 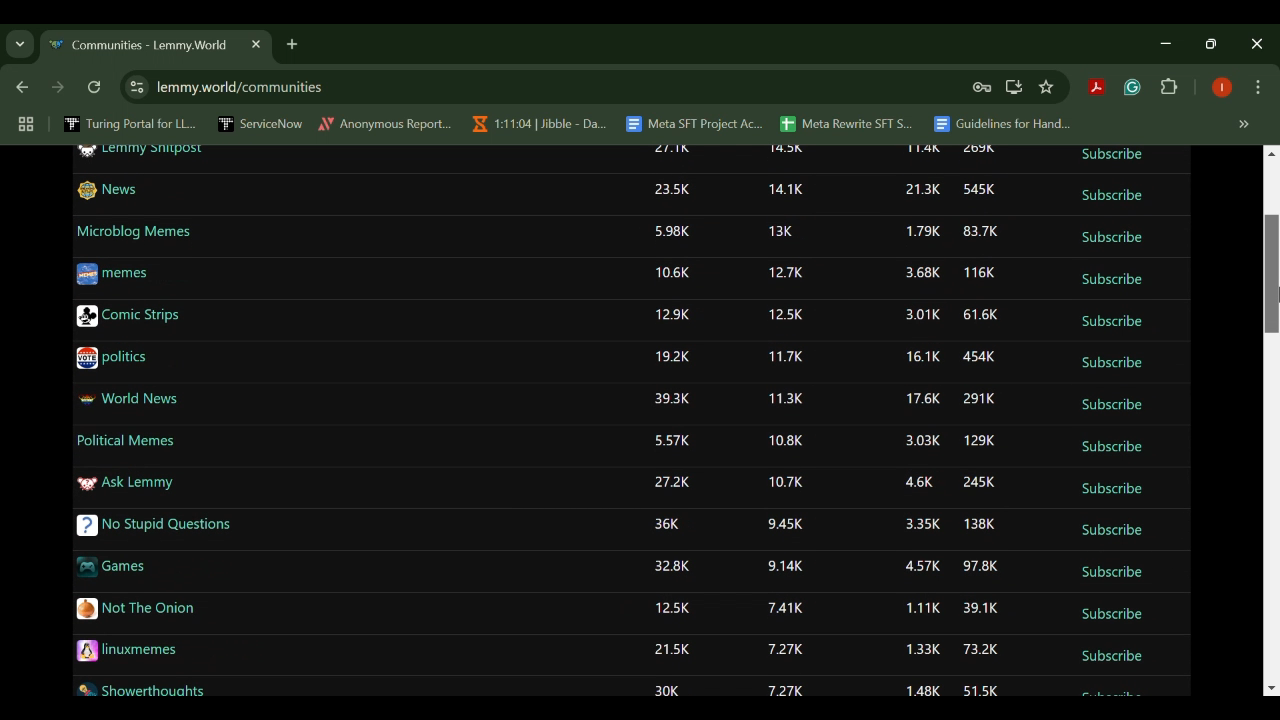 I want to click on Previous Page Dropdown Menu, so click(x=20, y=45).